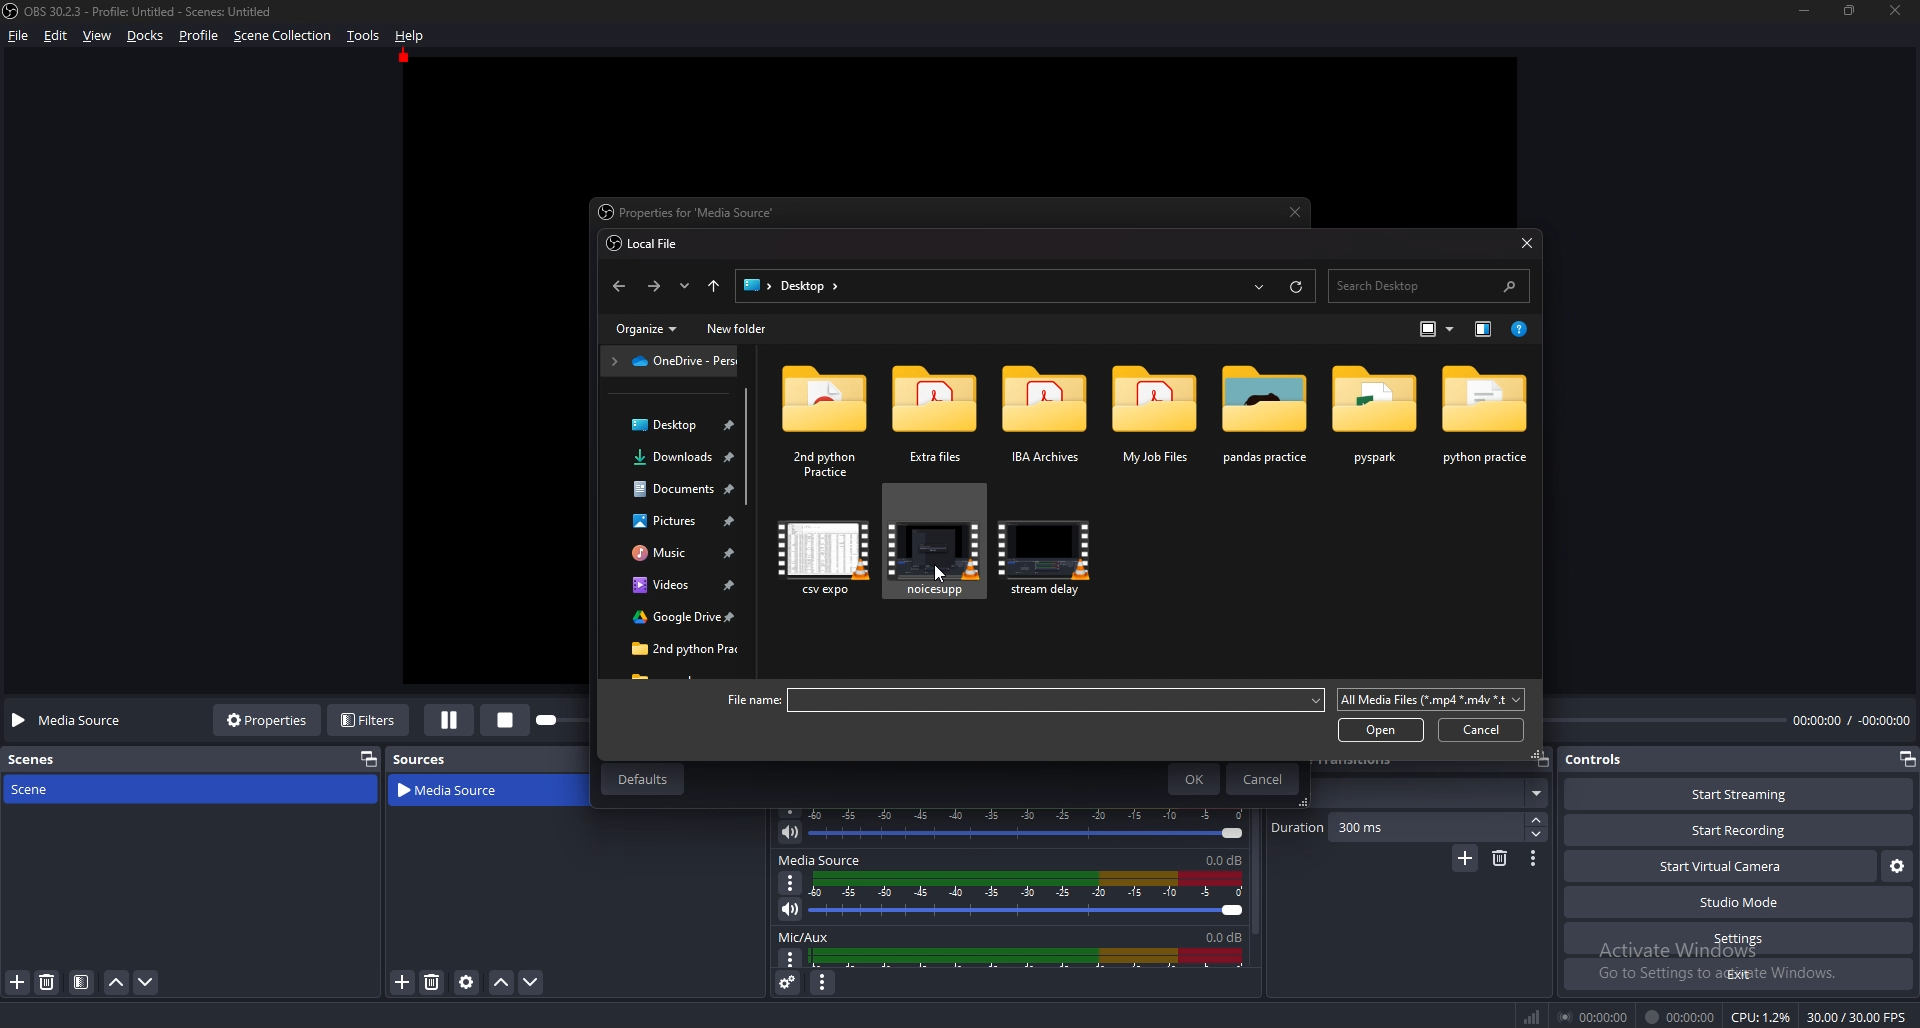 This screenshot has height=1028, width=1920. Describe the element at coordinates (1047, 417) in the screenshot. I see `folder` at that location.